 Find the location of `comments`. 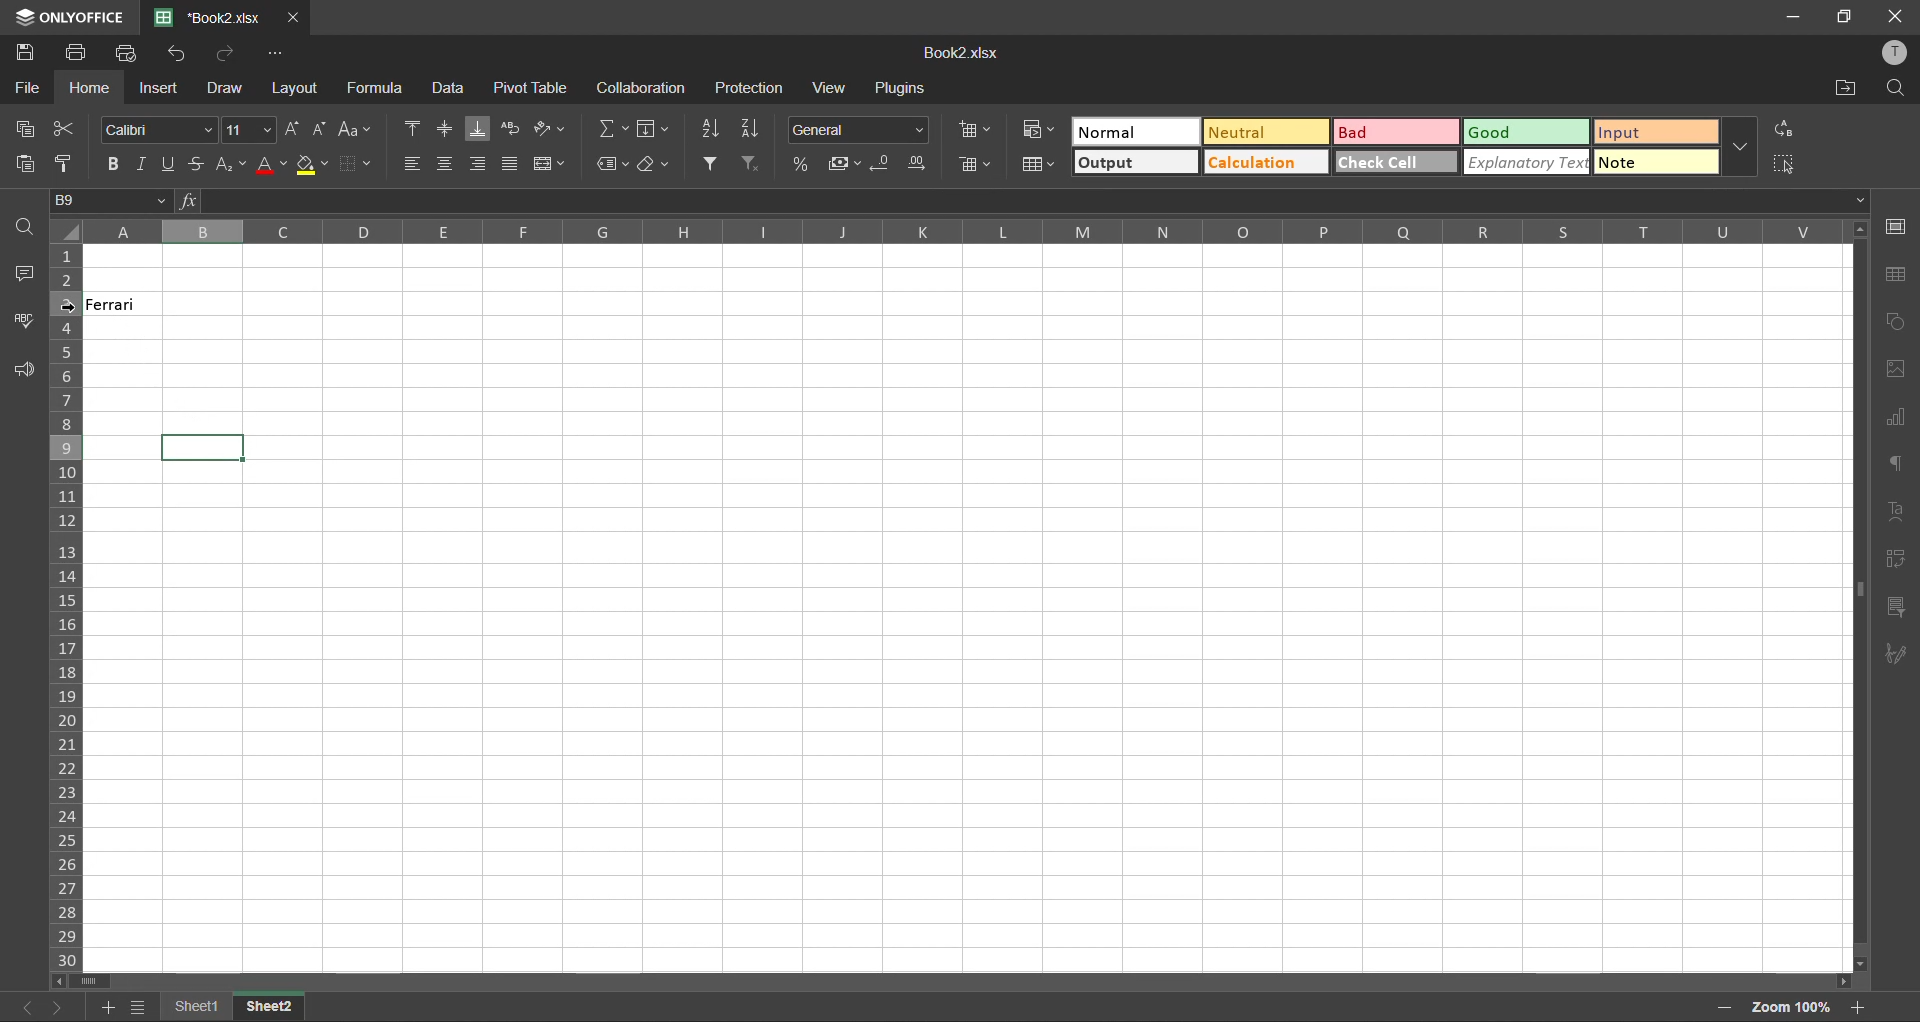

comments is located at coordinates (23, 272).